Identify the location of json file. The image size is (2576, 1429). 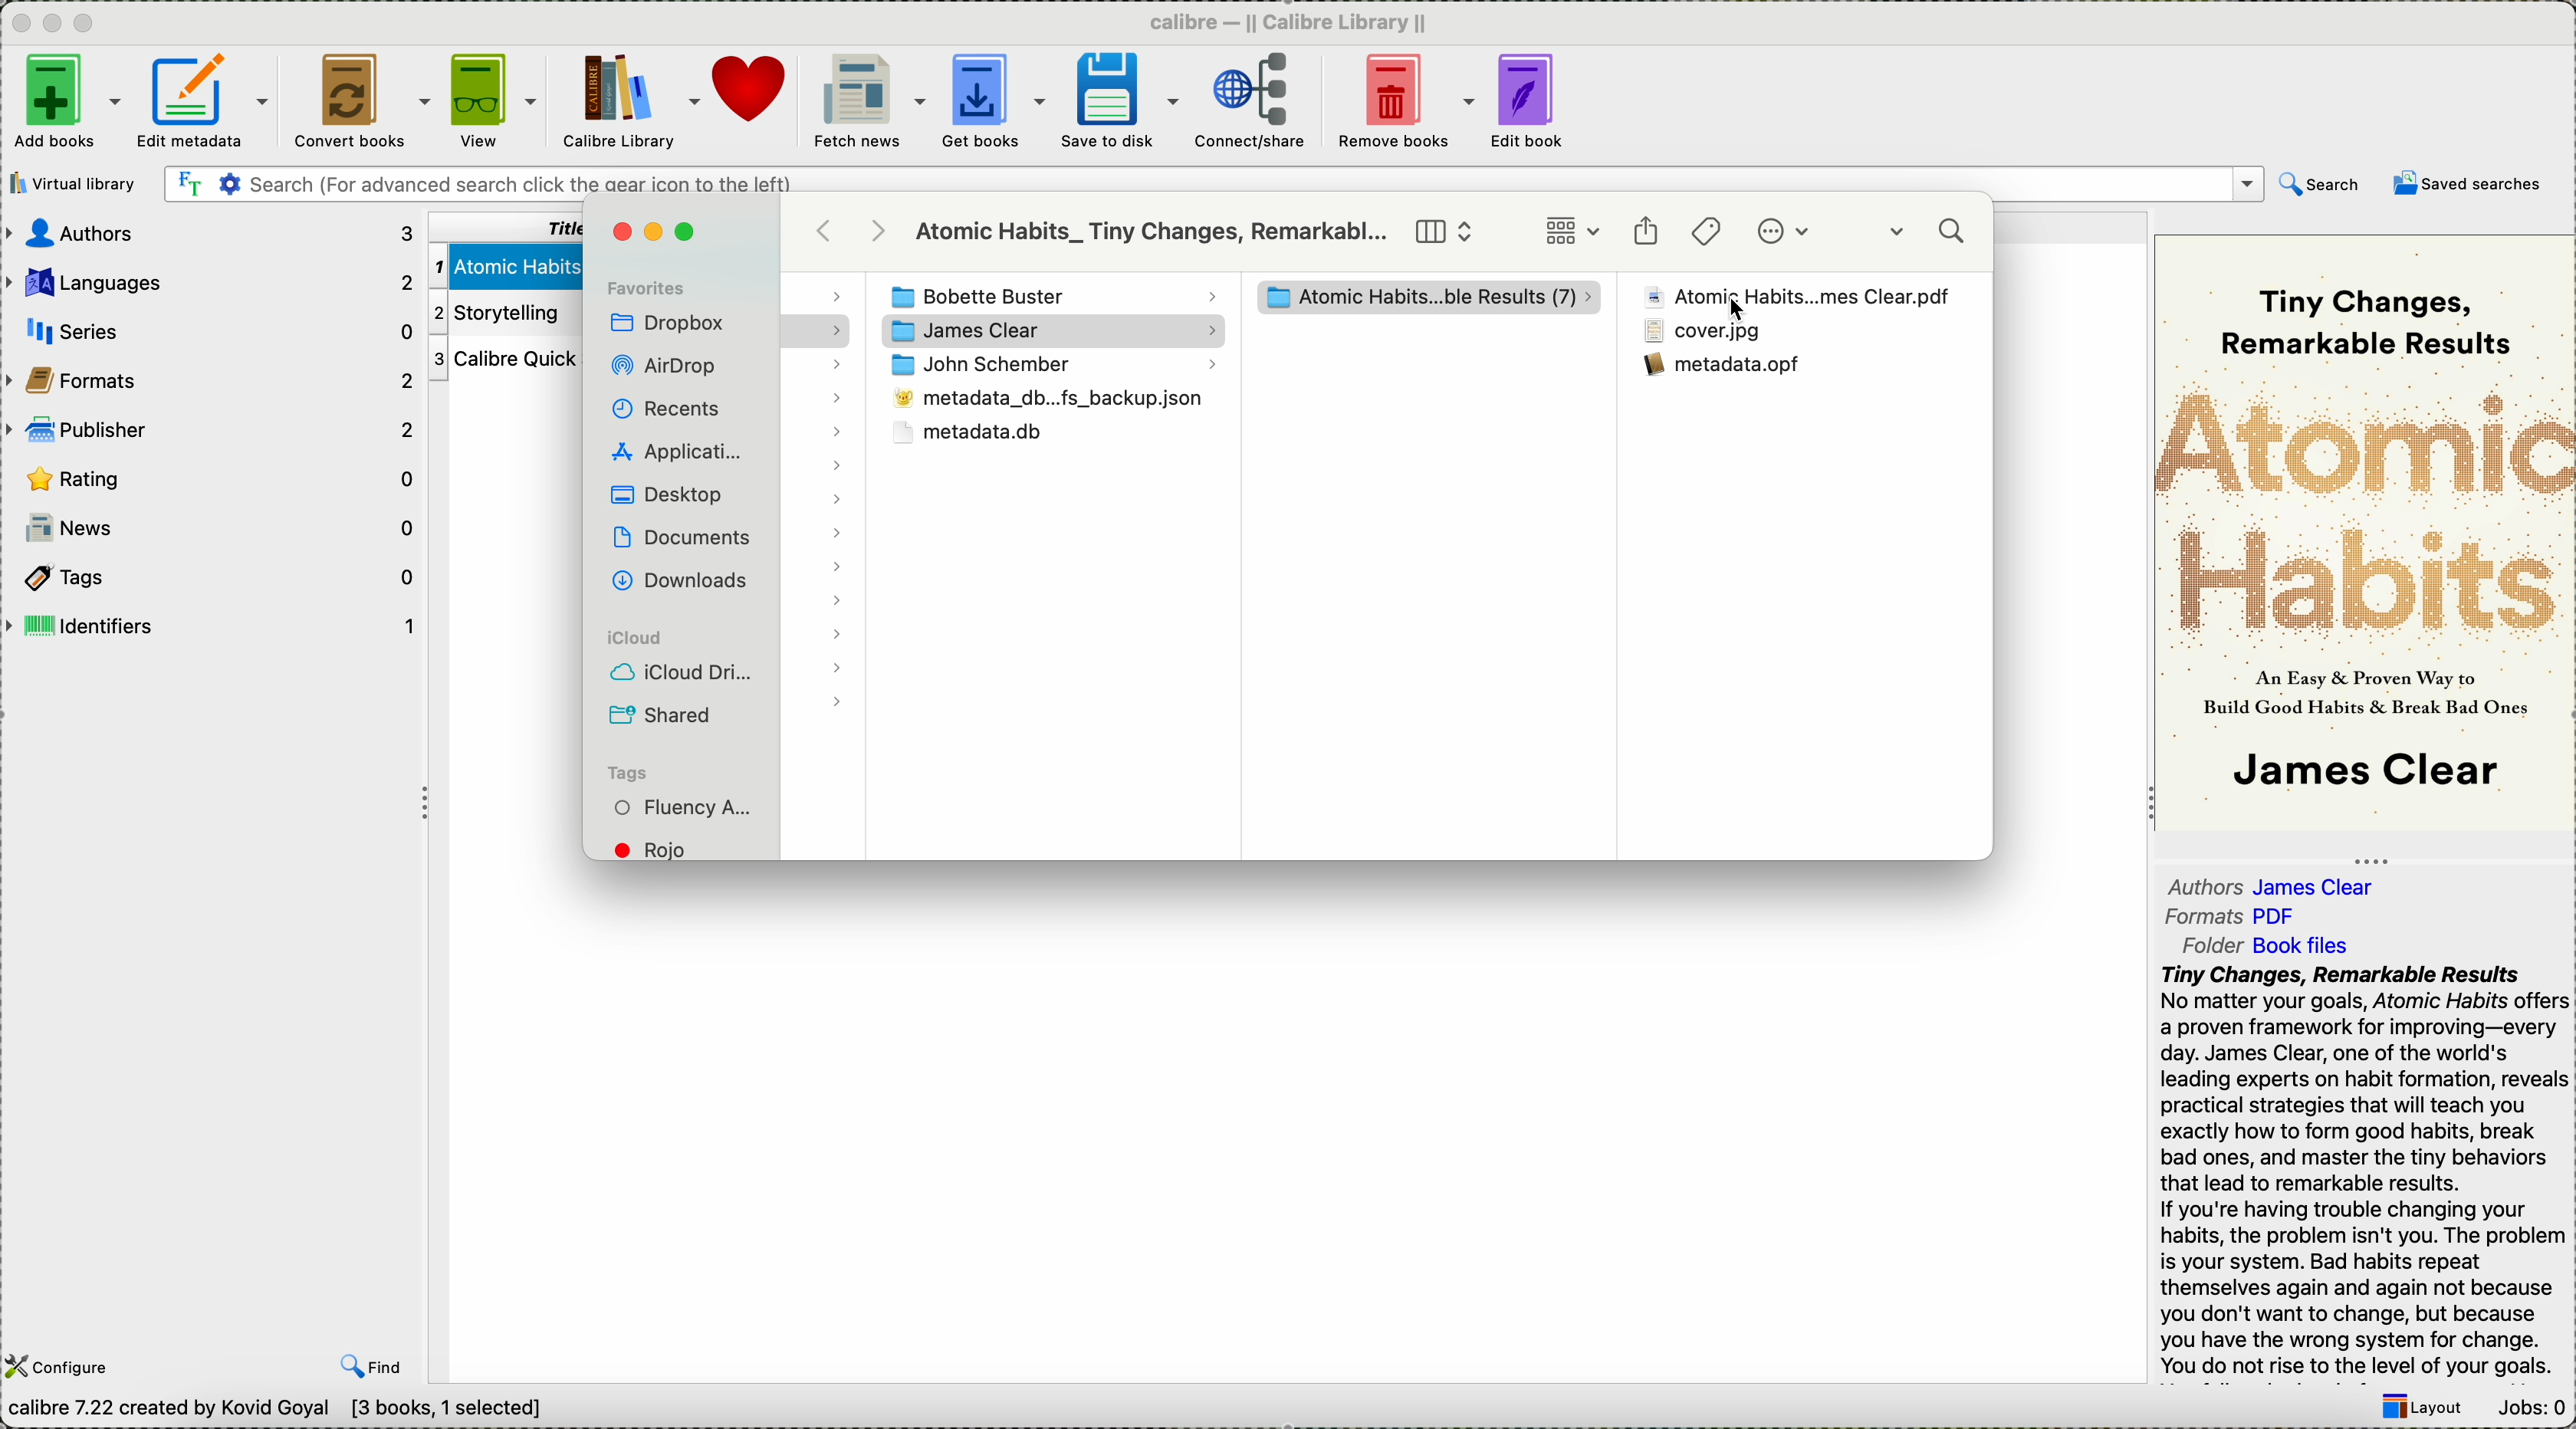
(1044, 403).